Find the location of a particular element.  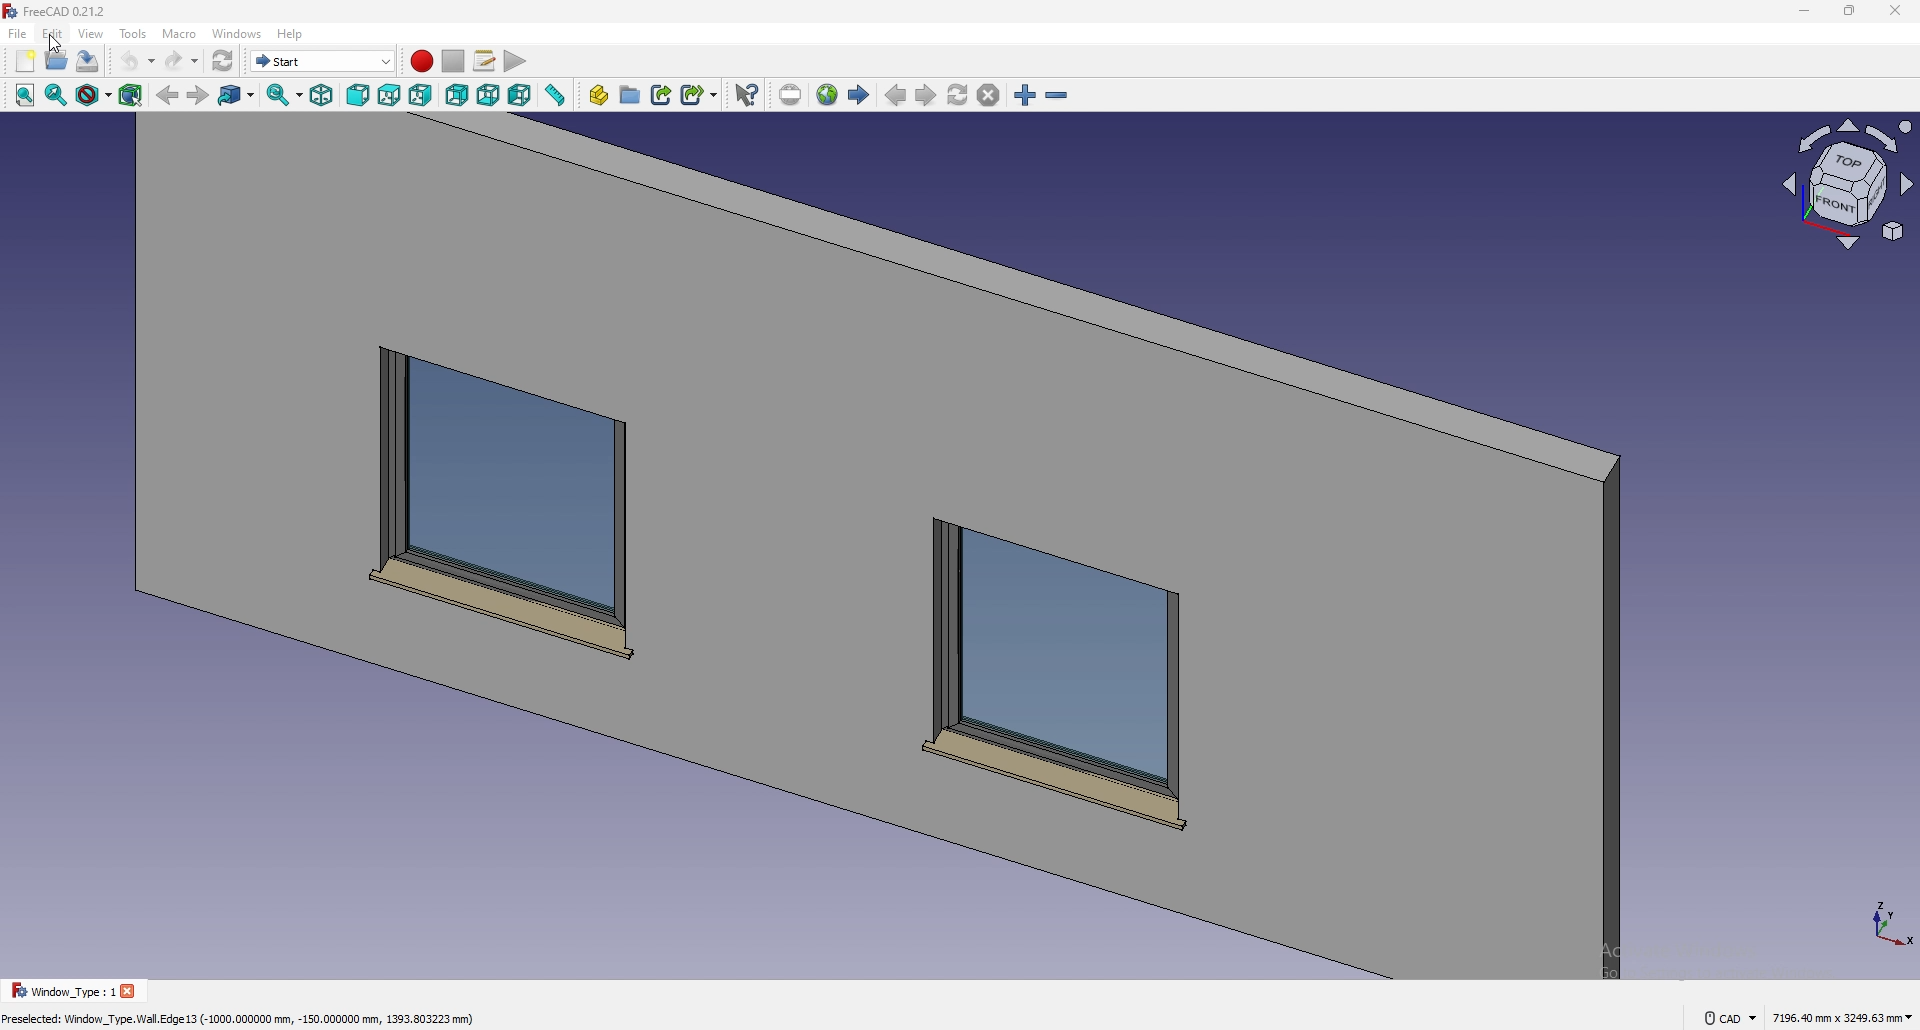

forward is located at coordinates (197, 96).